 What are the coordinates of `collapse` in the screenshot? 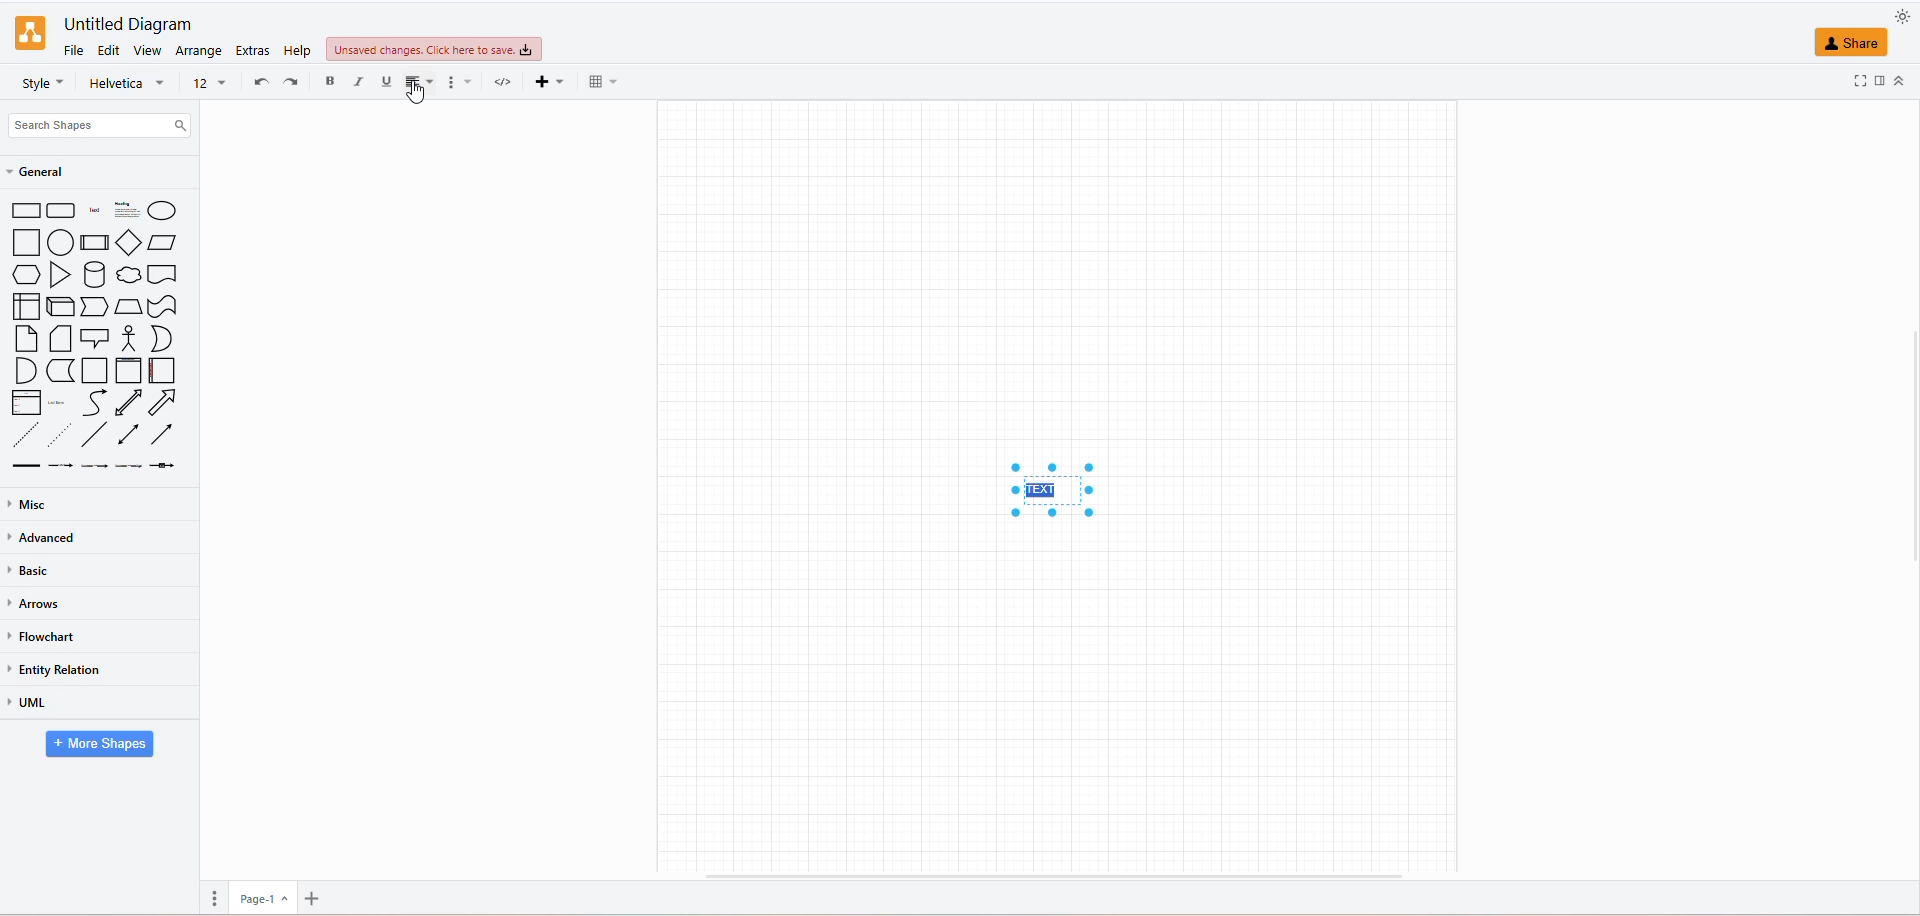 It's located at (1902, 79).